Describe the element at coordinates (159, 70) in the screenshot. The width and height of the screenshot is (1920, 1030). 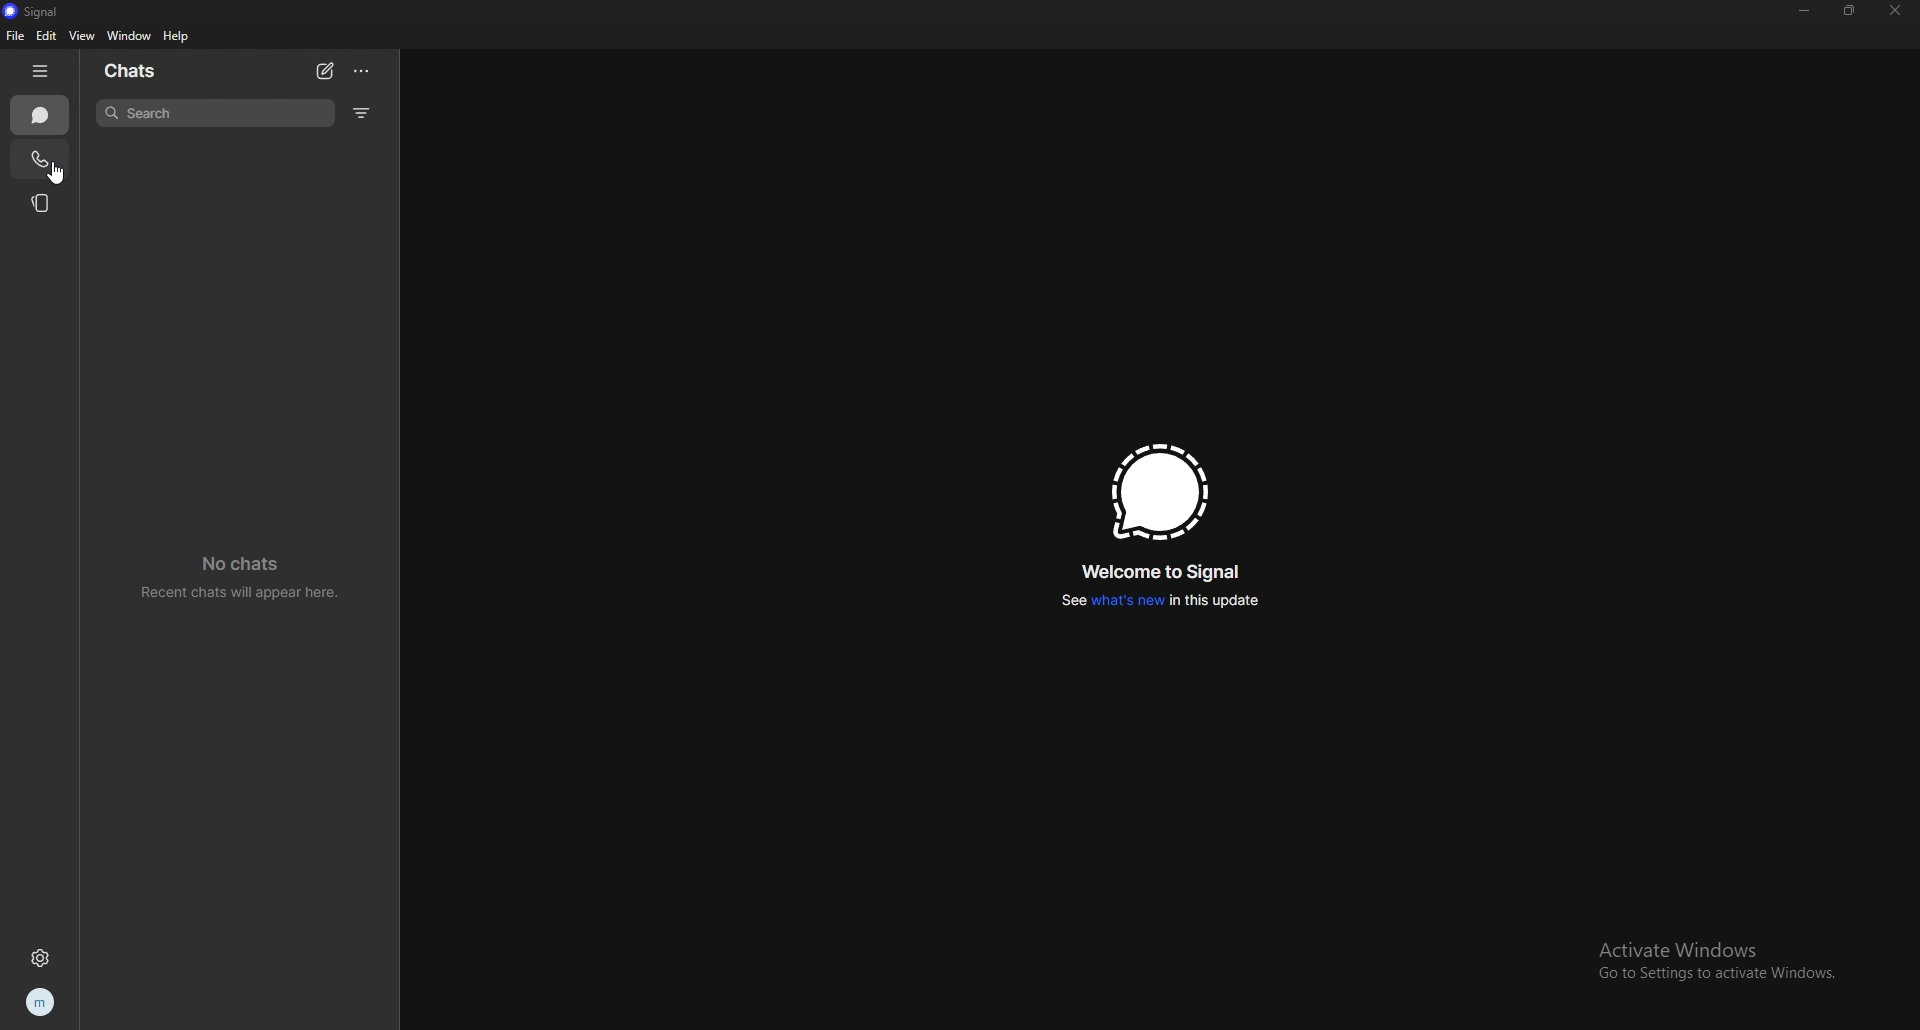
I see `chats` at that location.